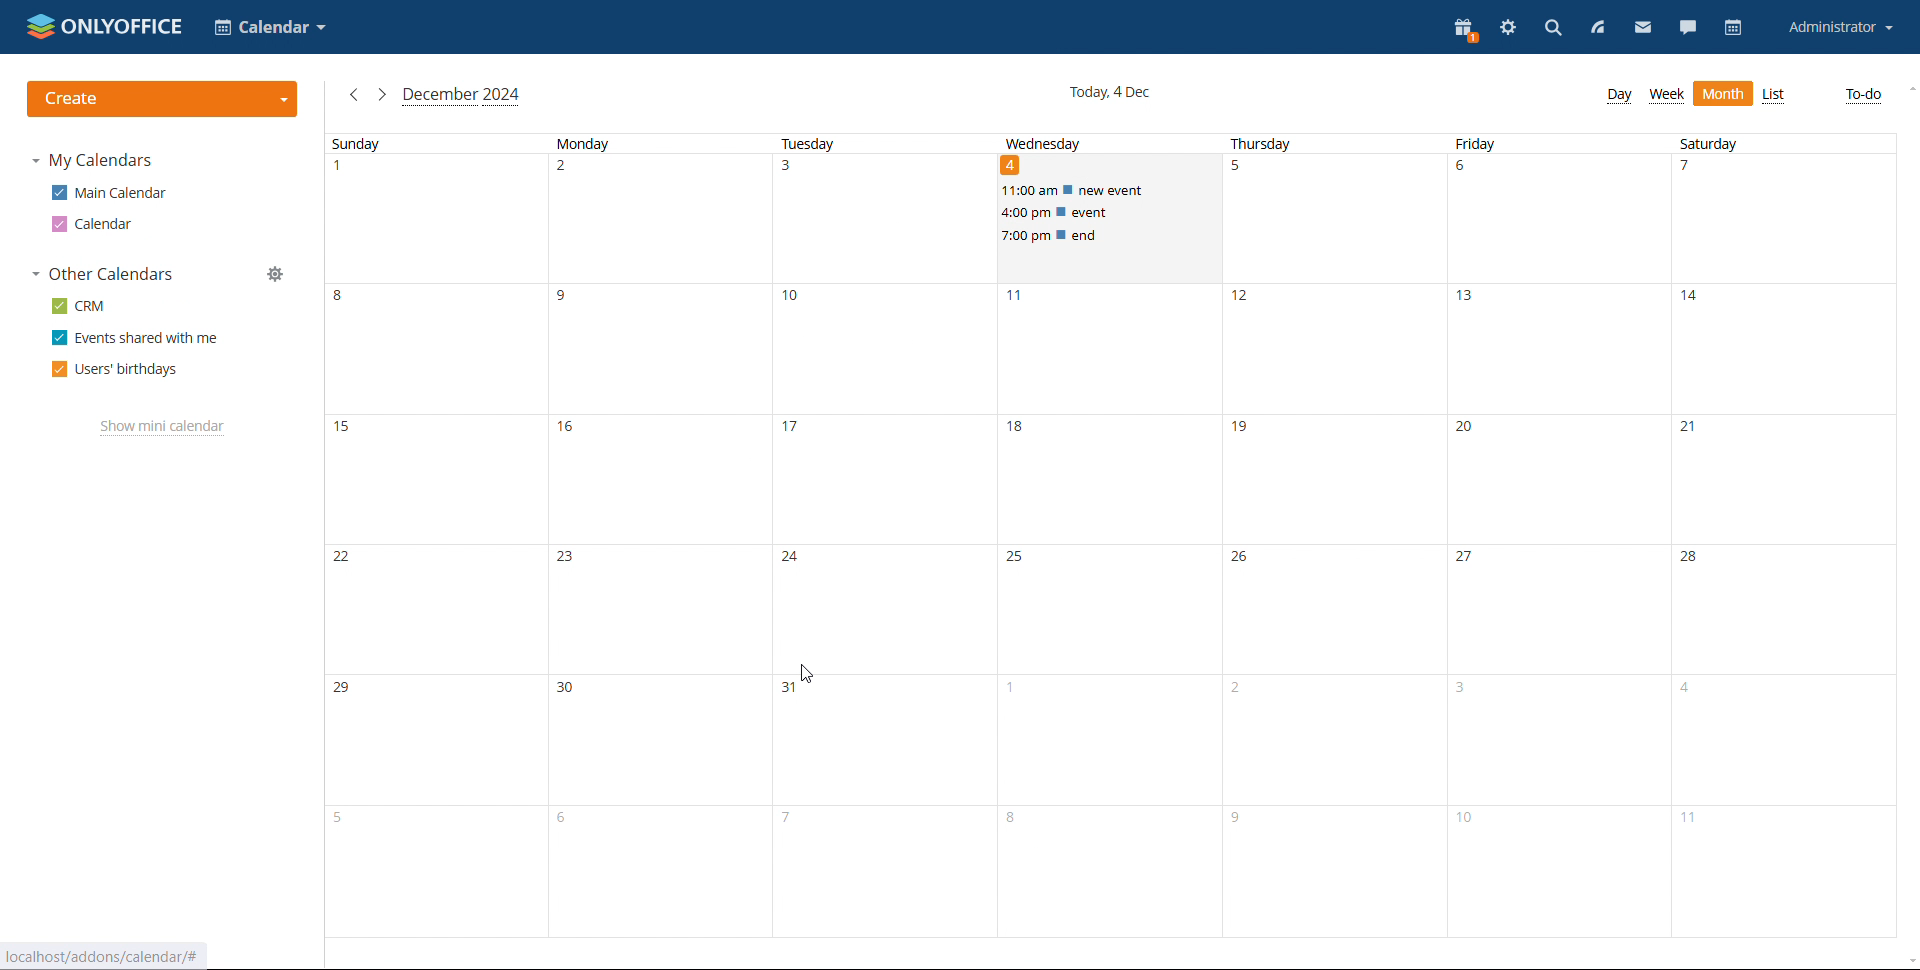  Describe the element at coordinates (660, 536) in the screenshot. I see `monday` at that location.